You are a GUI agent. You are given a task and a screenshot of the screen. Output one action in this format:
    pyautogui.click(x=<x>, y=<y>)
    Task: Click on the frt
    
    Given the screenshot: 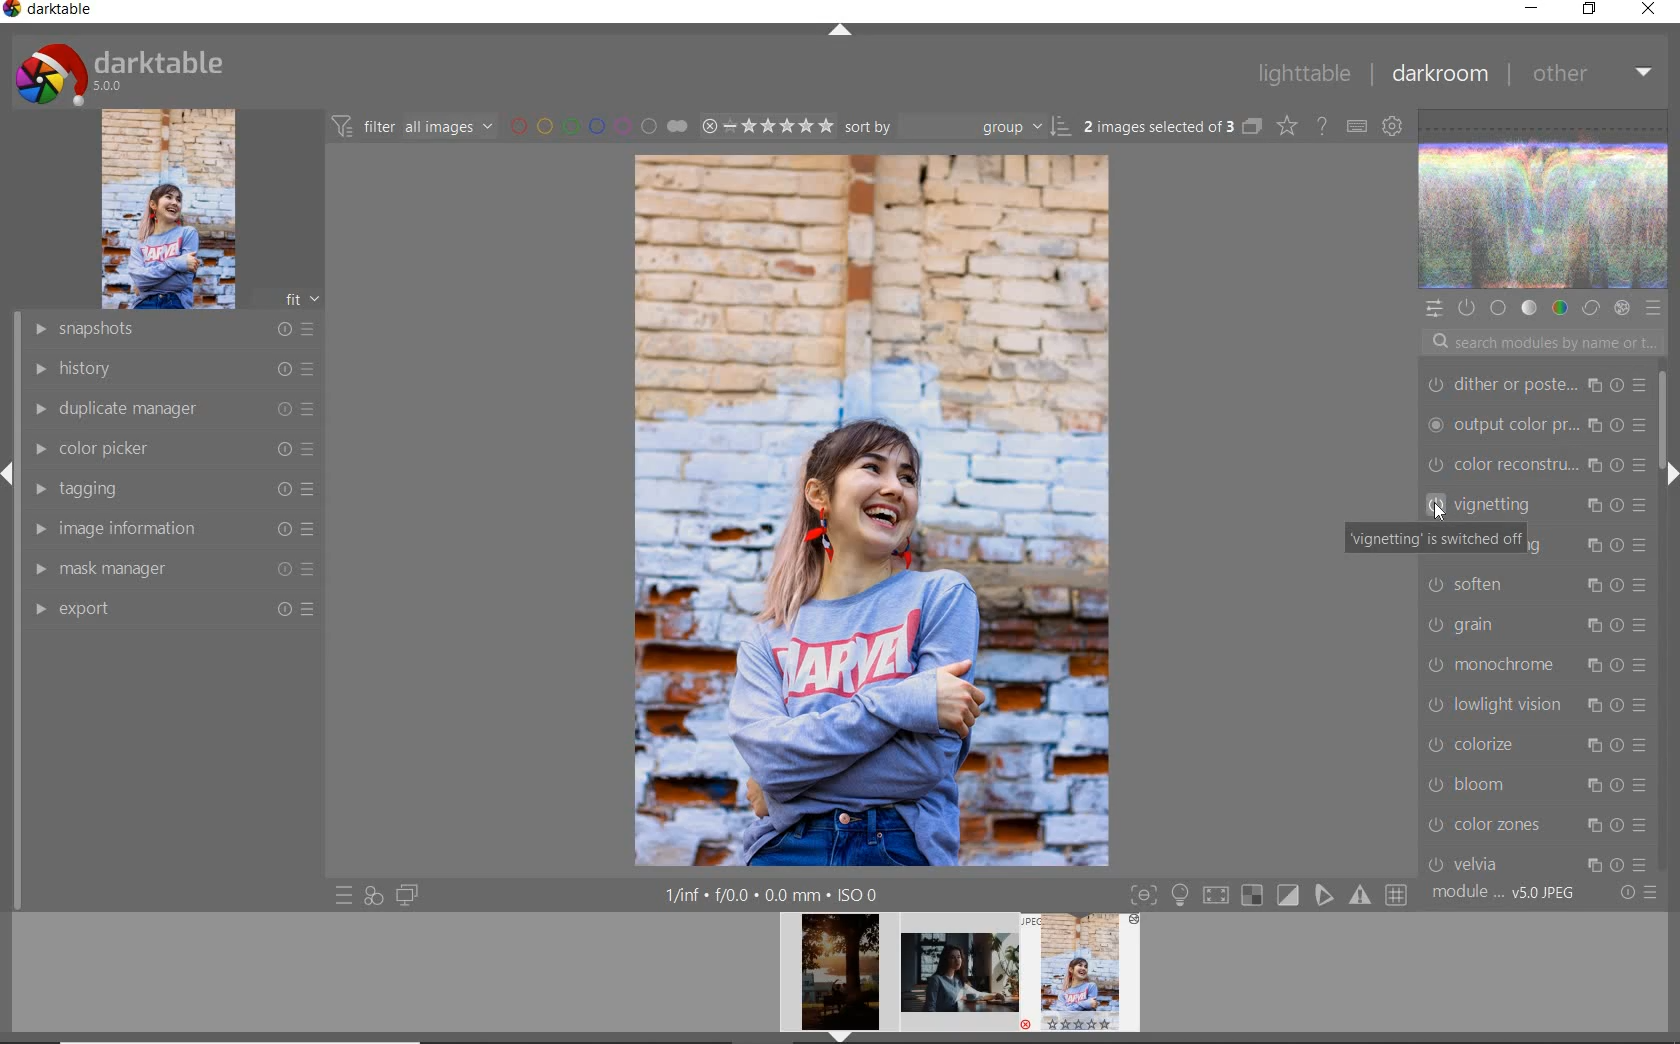 What is the action you would take?
    pyautogui.click(x=301, y=296)
    